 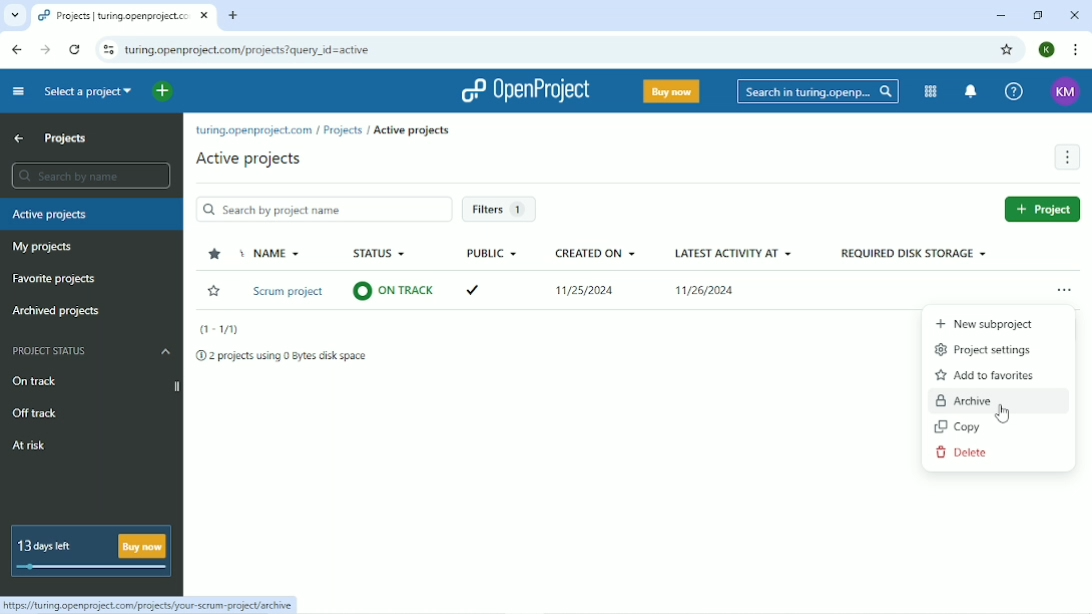 I want to click on Modules, so click(x=931, y=91).